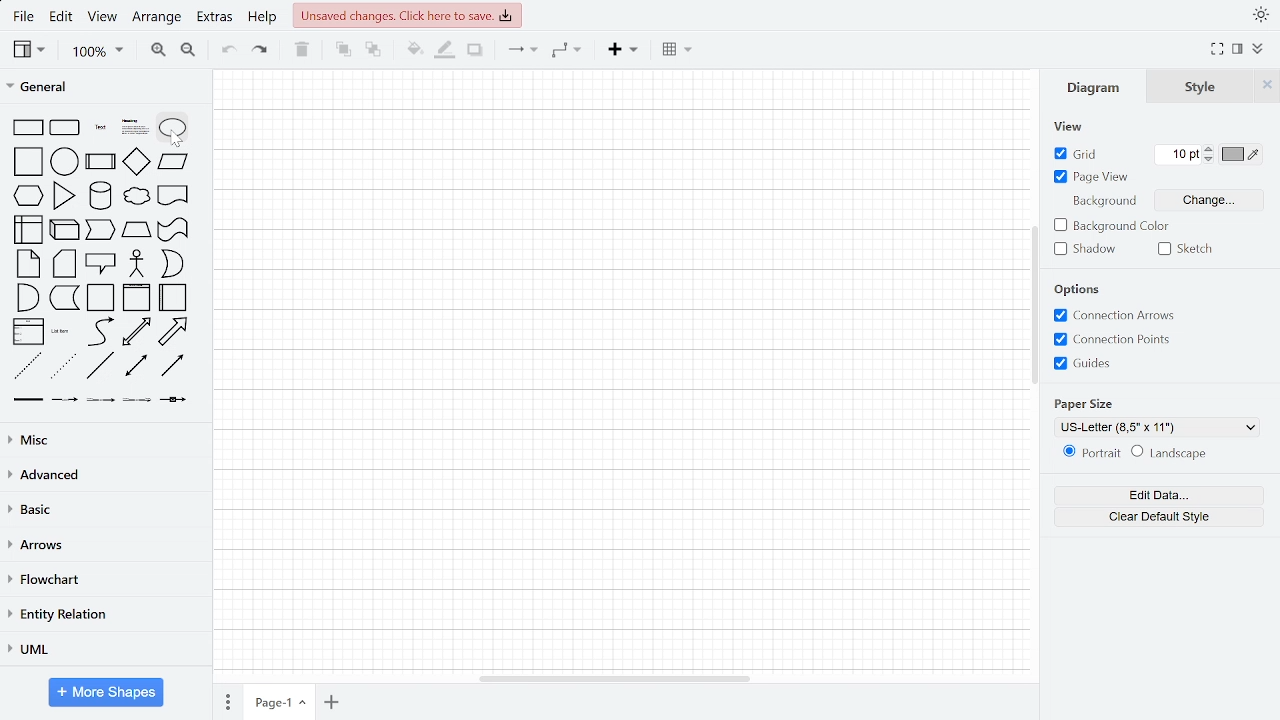 The image size is (1280, 720). What do you see at coordinates (301, 51) in the screenshot?
I see `delete` at bounding box center [301, 51].